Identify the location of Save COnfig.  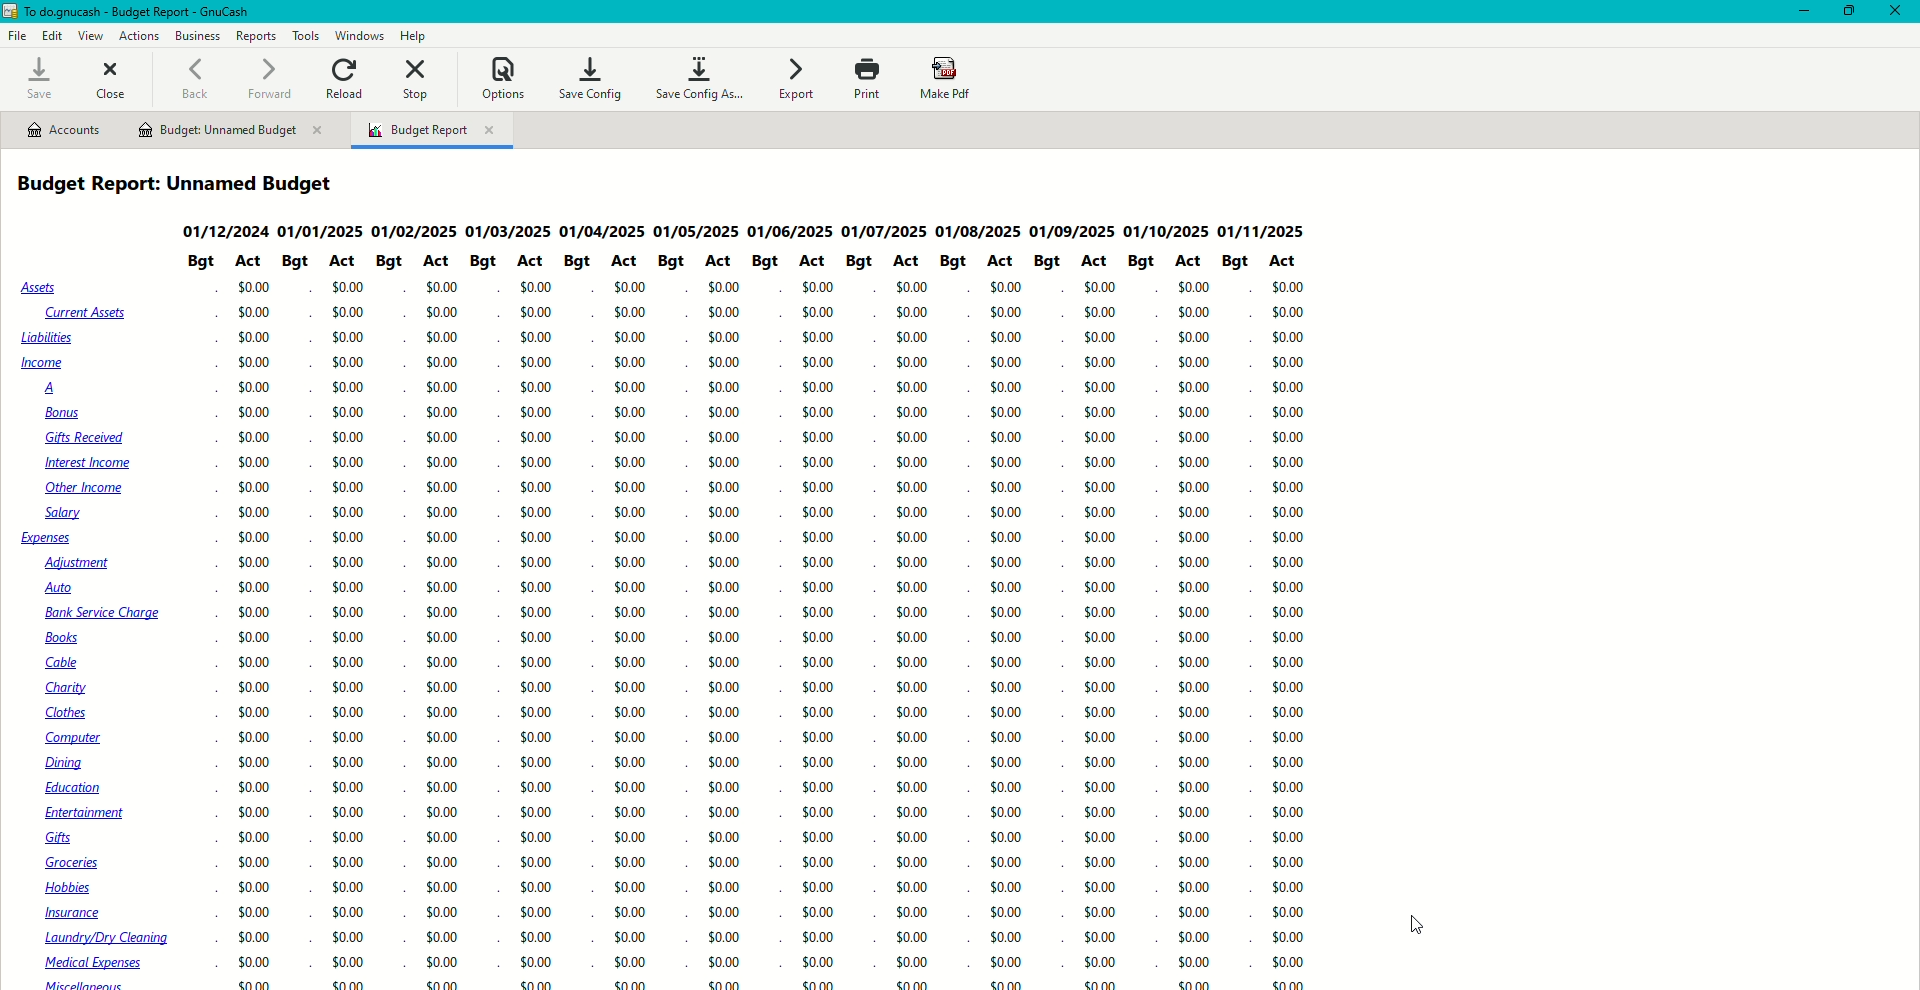
(589, 77).